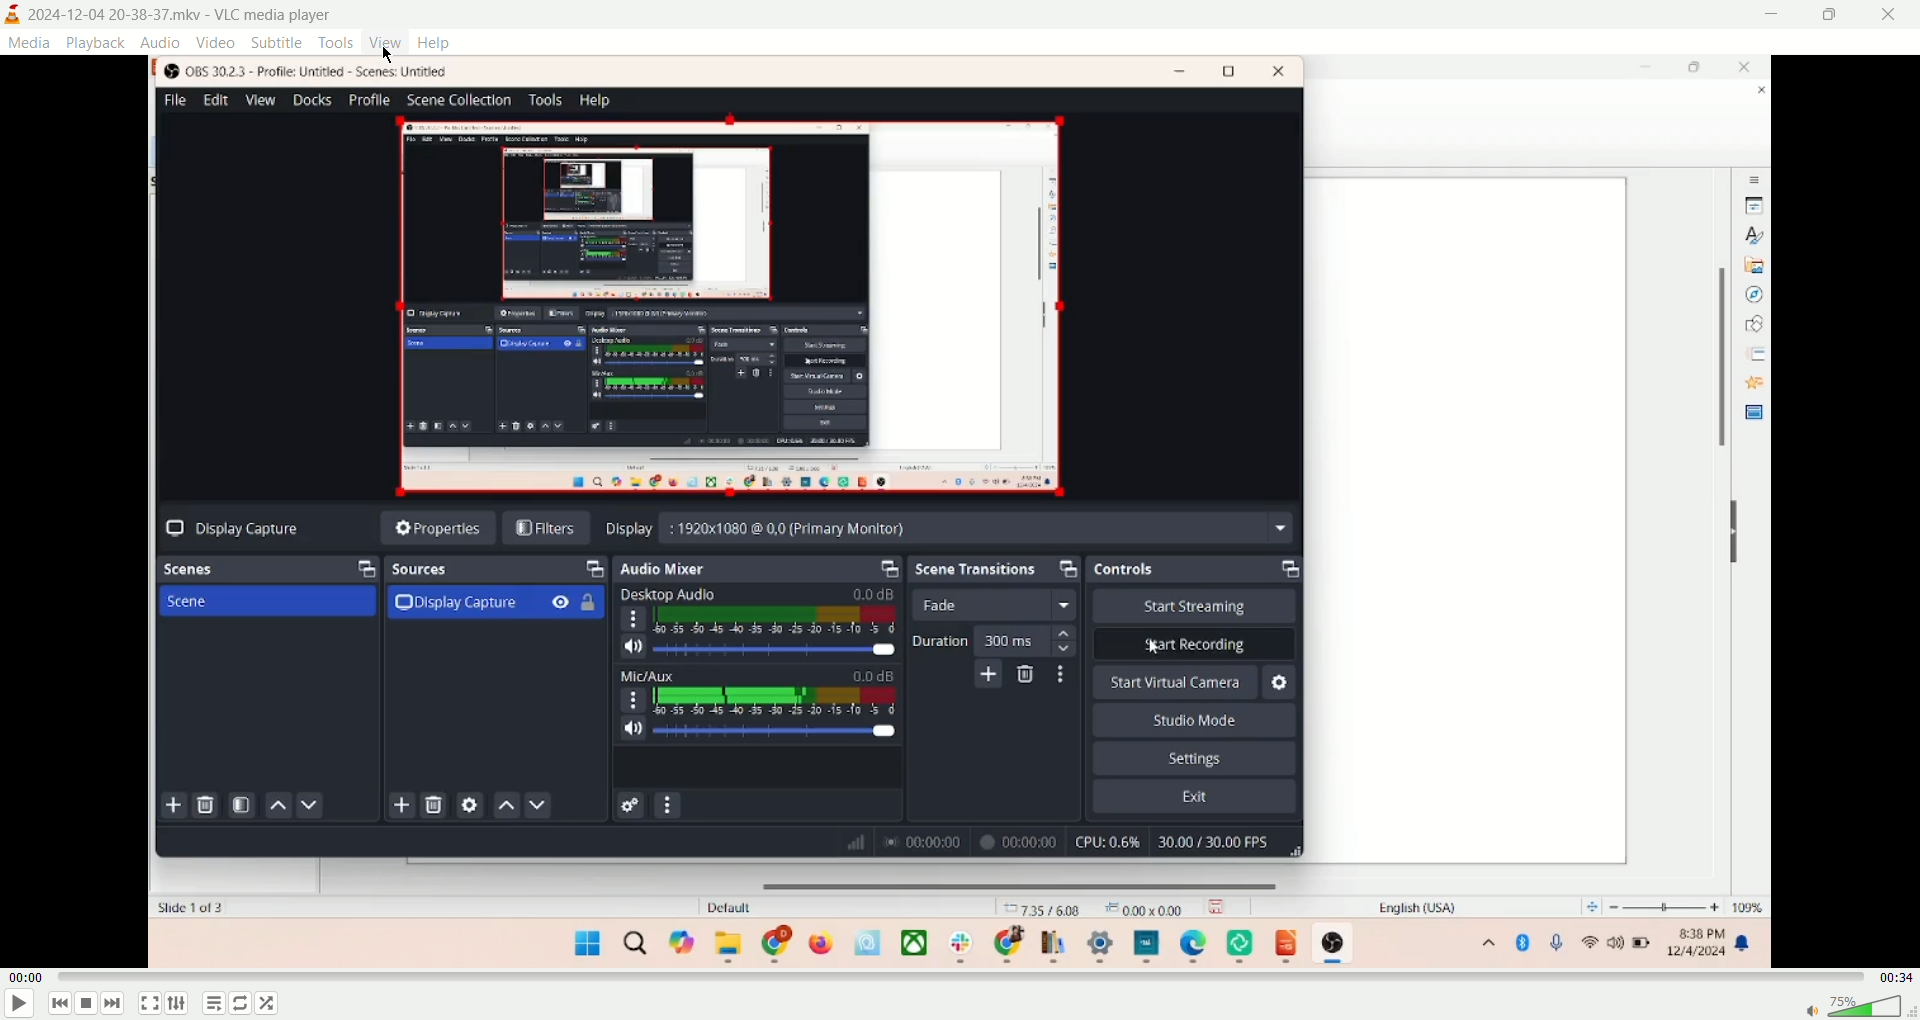 The image size is (1920, 1020). What do you see at coordinates (187, 15) in the screenshot?
I see `2024-12-04 20-38-37.mkv - VLC media player` at bounding box center [187, 15].